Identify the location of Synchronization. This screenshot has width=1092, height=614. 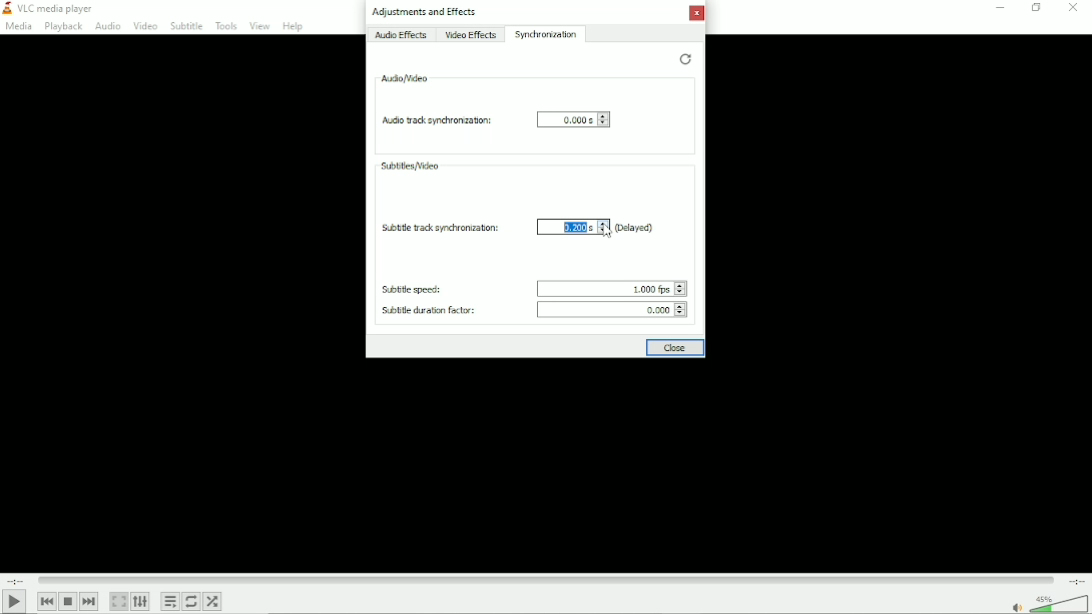
(548, 34).